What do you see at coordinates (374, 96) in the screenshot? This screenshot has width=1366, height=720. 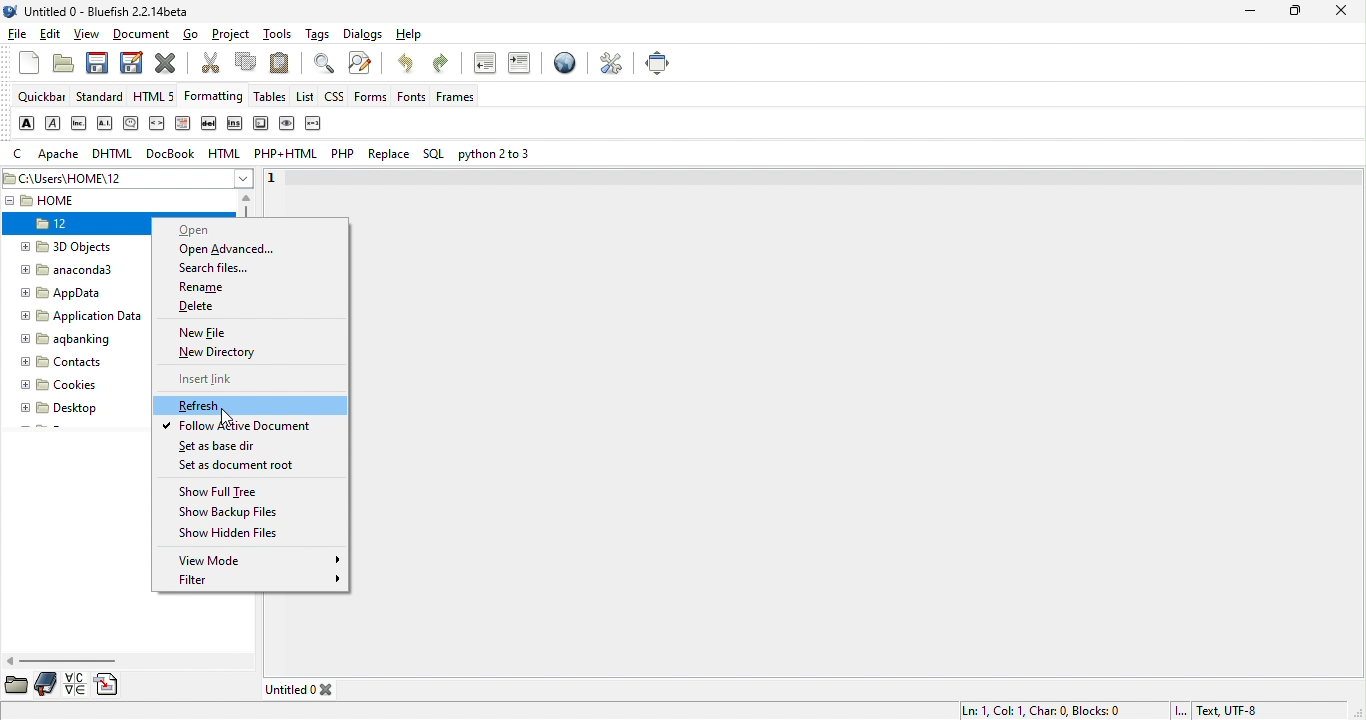 I see `forms` at bounding box center [374, 96].